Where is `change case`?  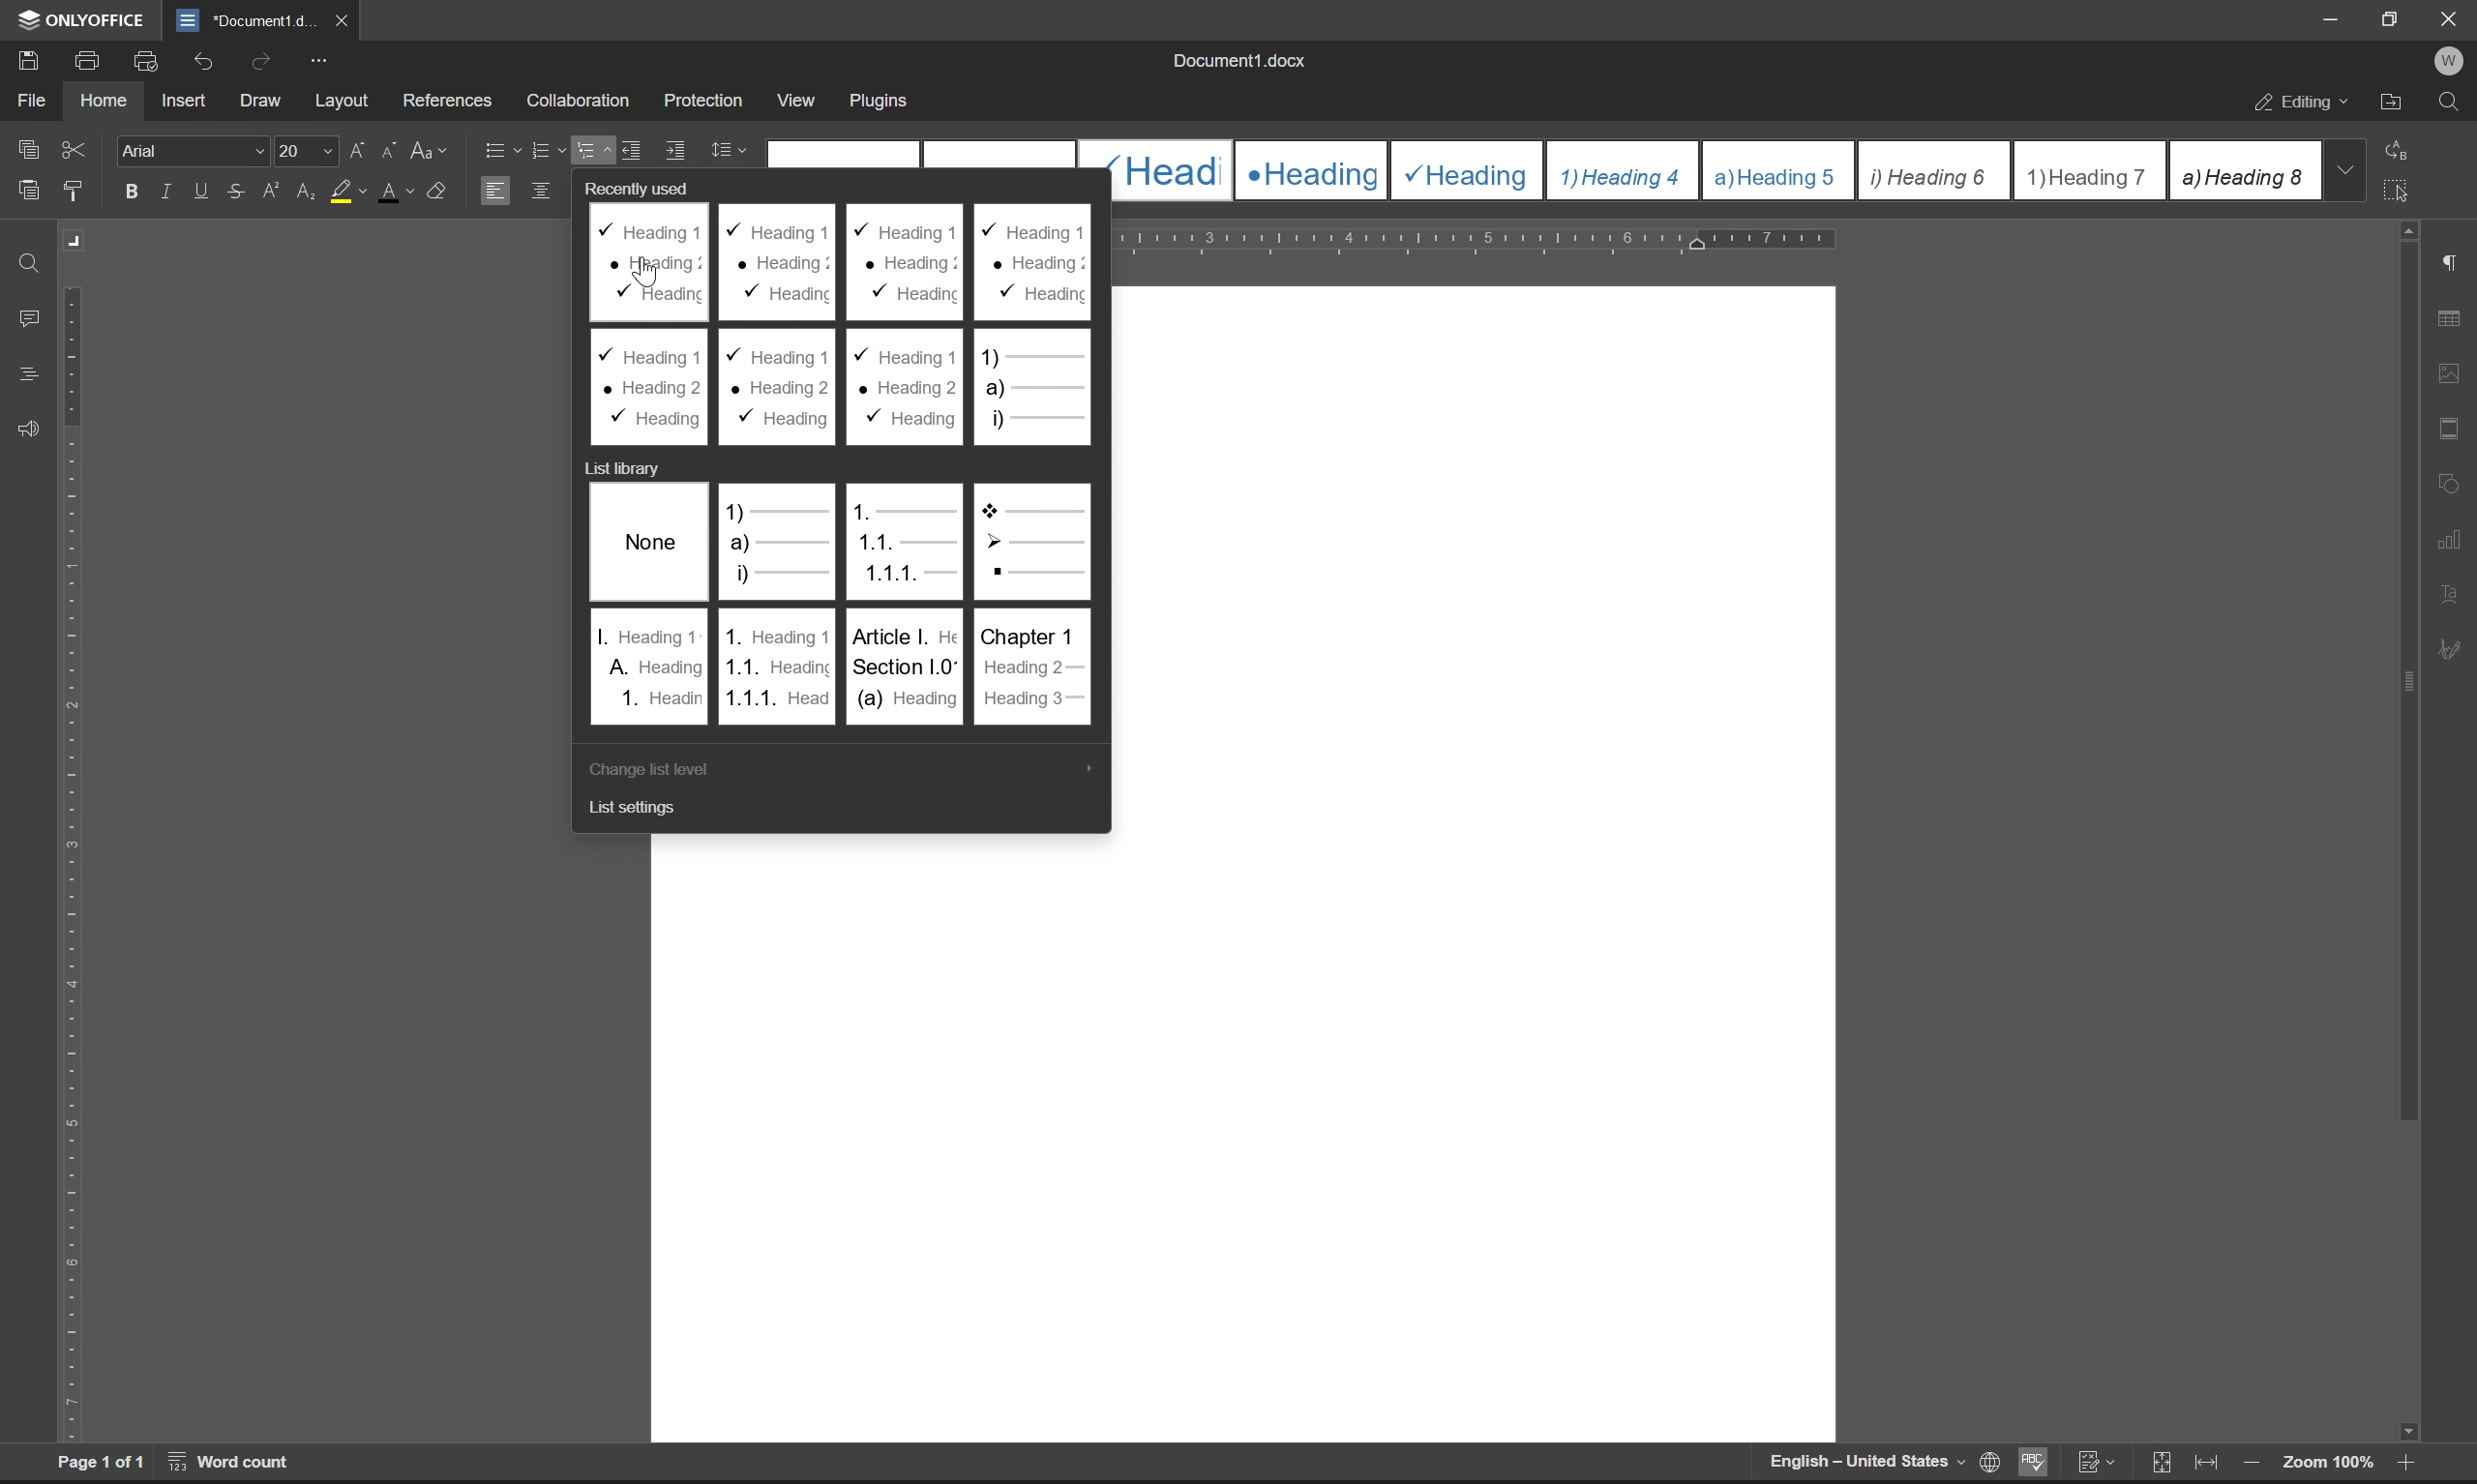 change case is located at coordinates (431, 148).